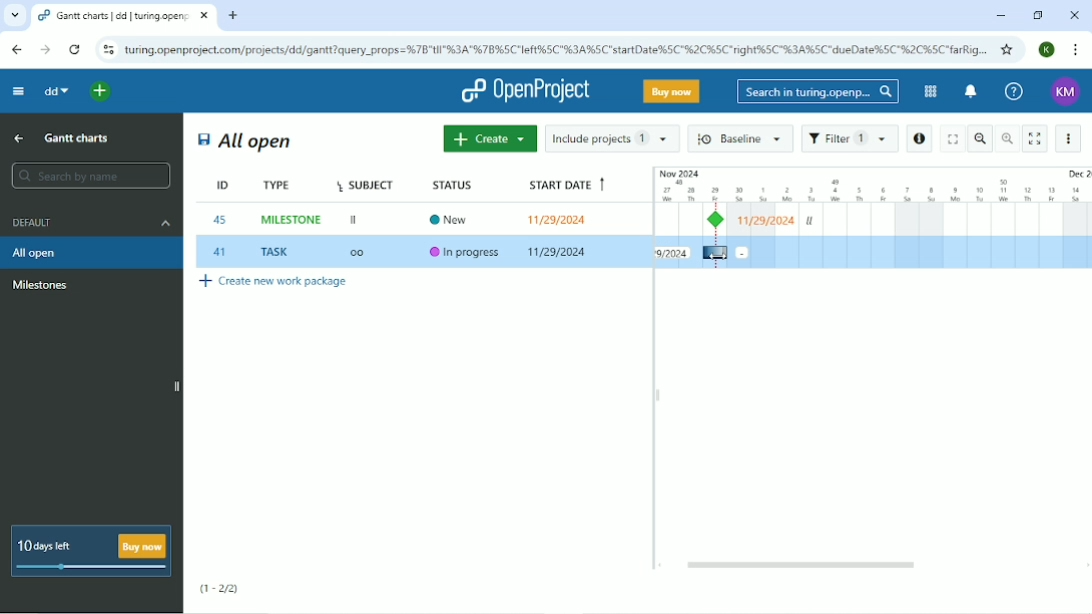  I want to click on 11/29/2024, so click(561, 219).